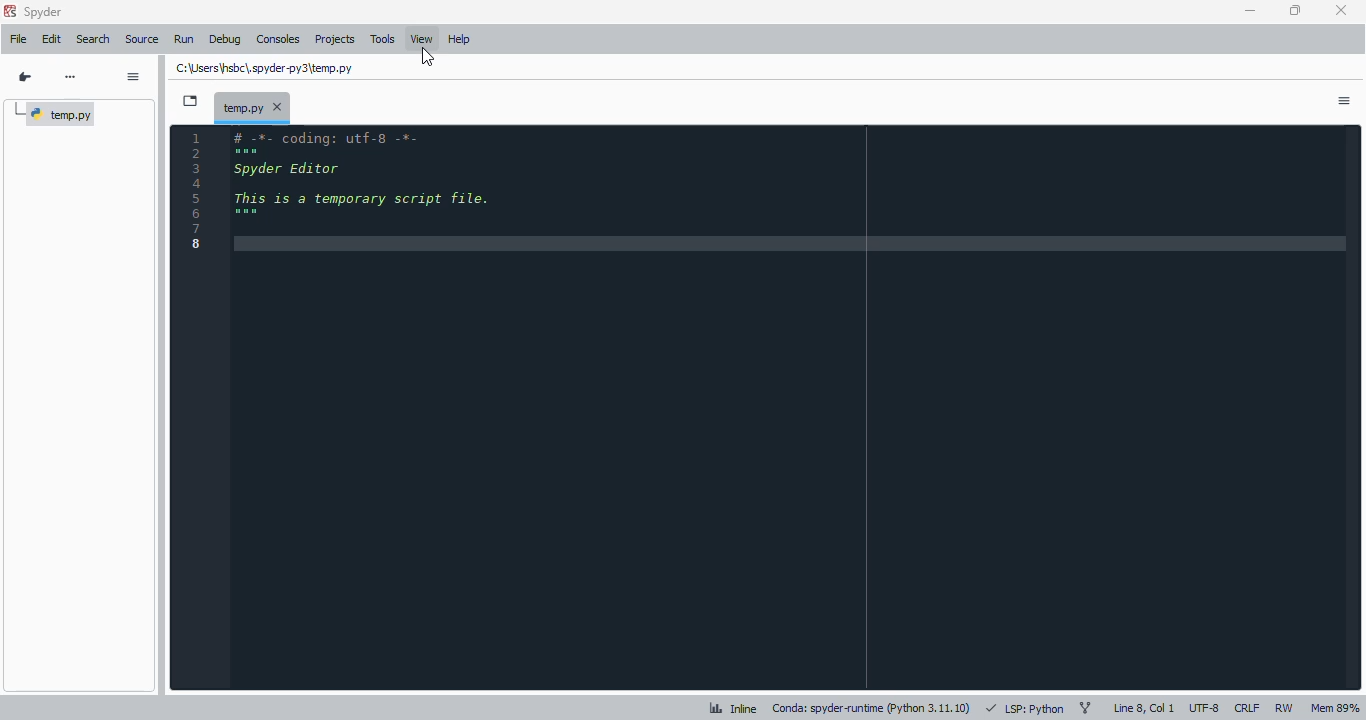  I want to click on minimize, so click(1250, 11).